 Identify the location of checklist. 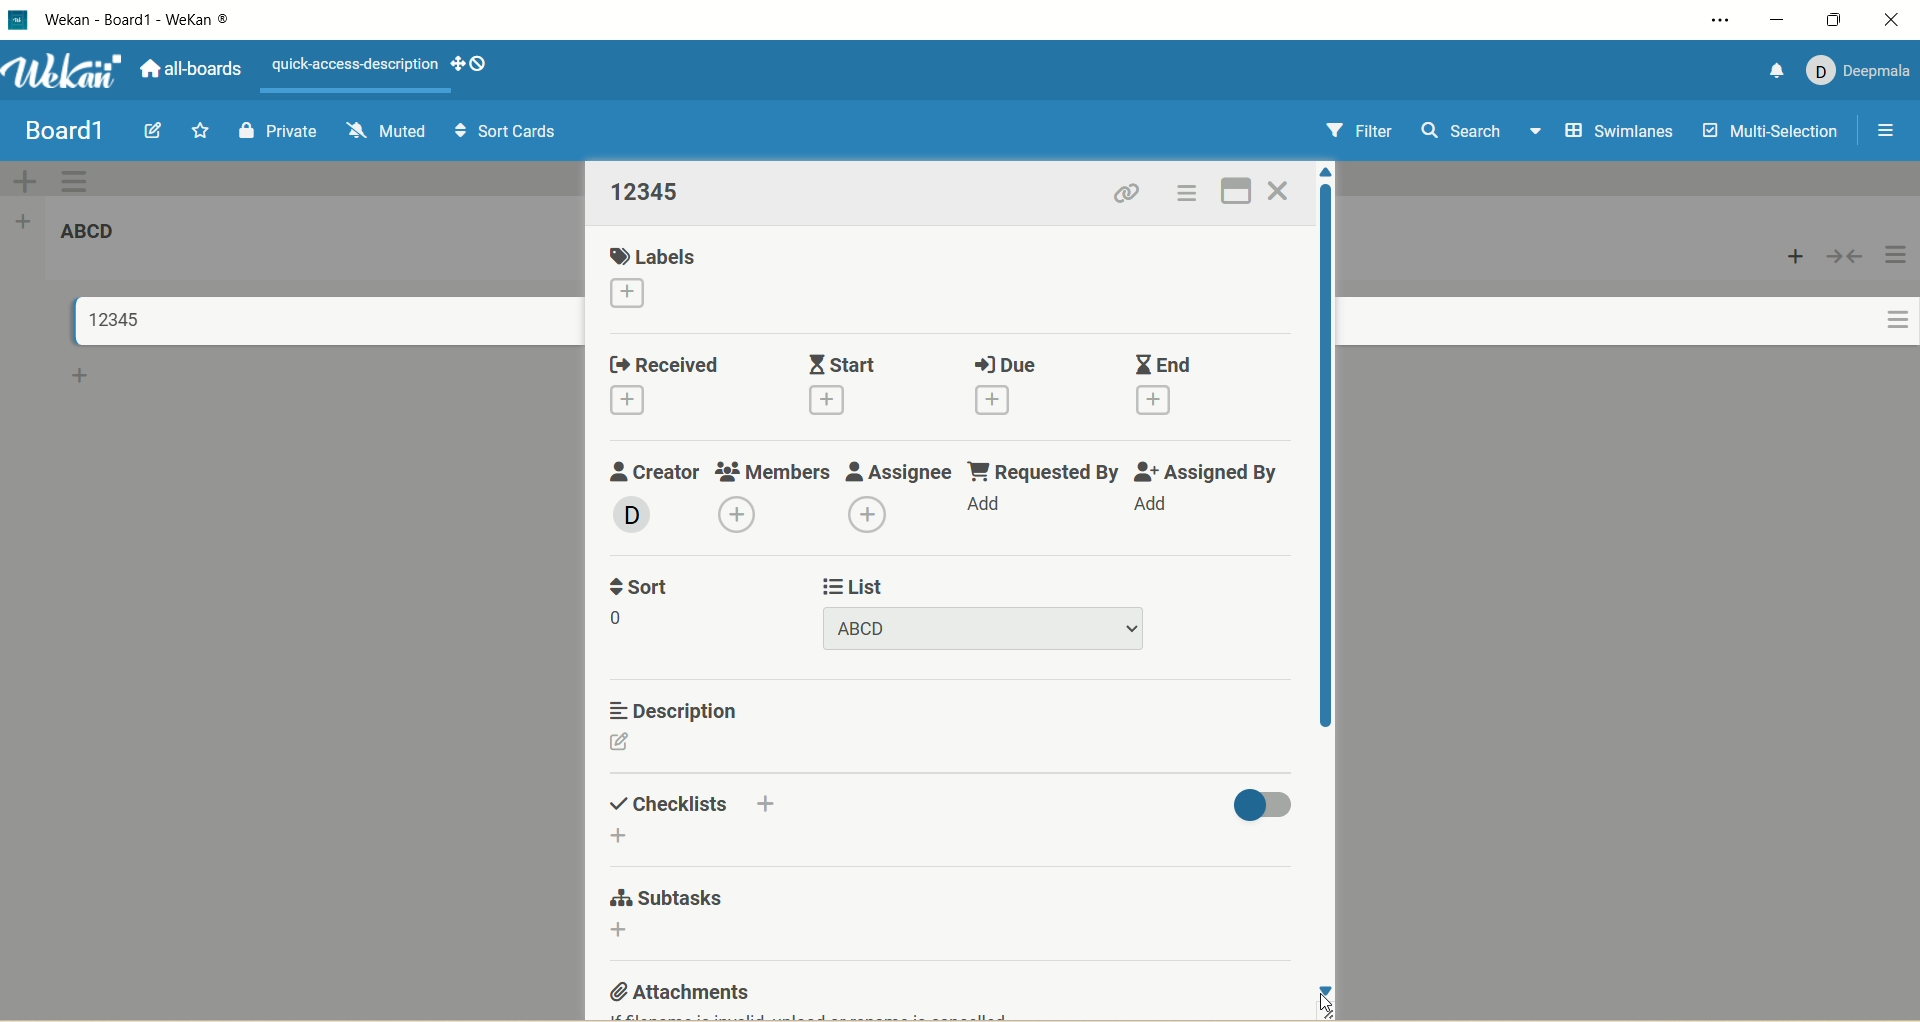
(667, 802).